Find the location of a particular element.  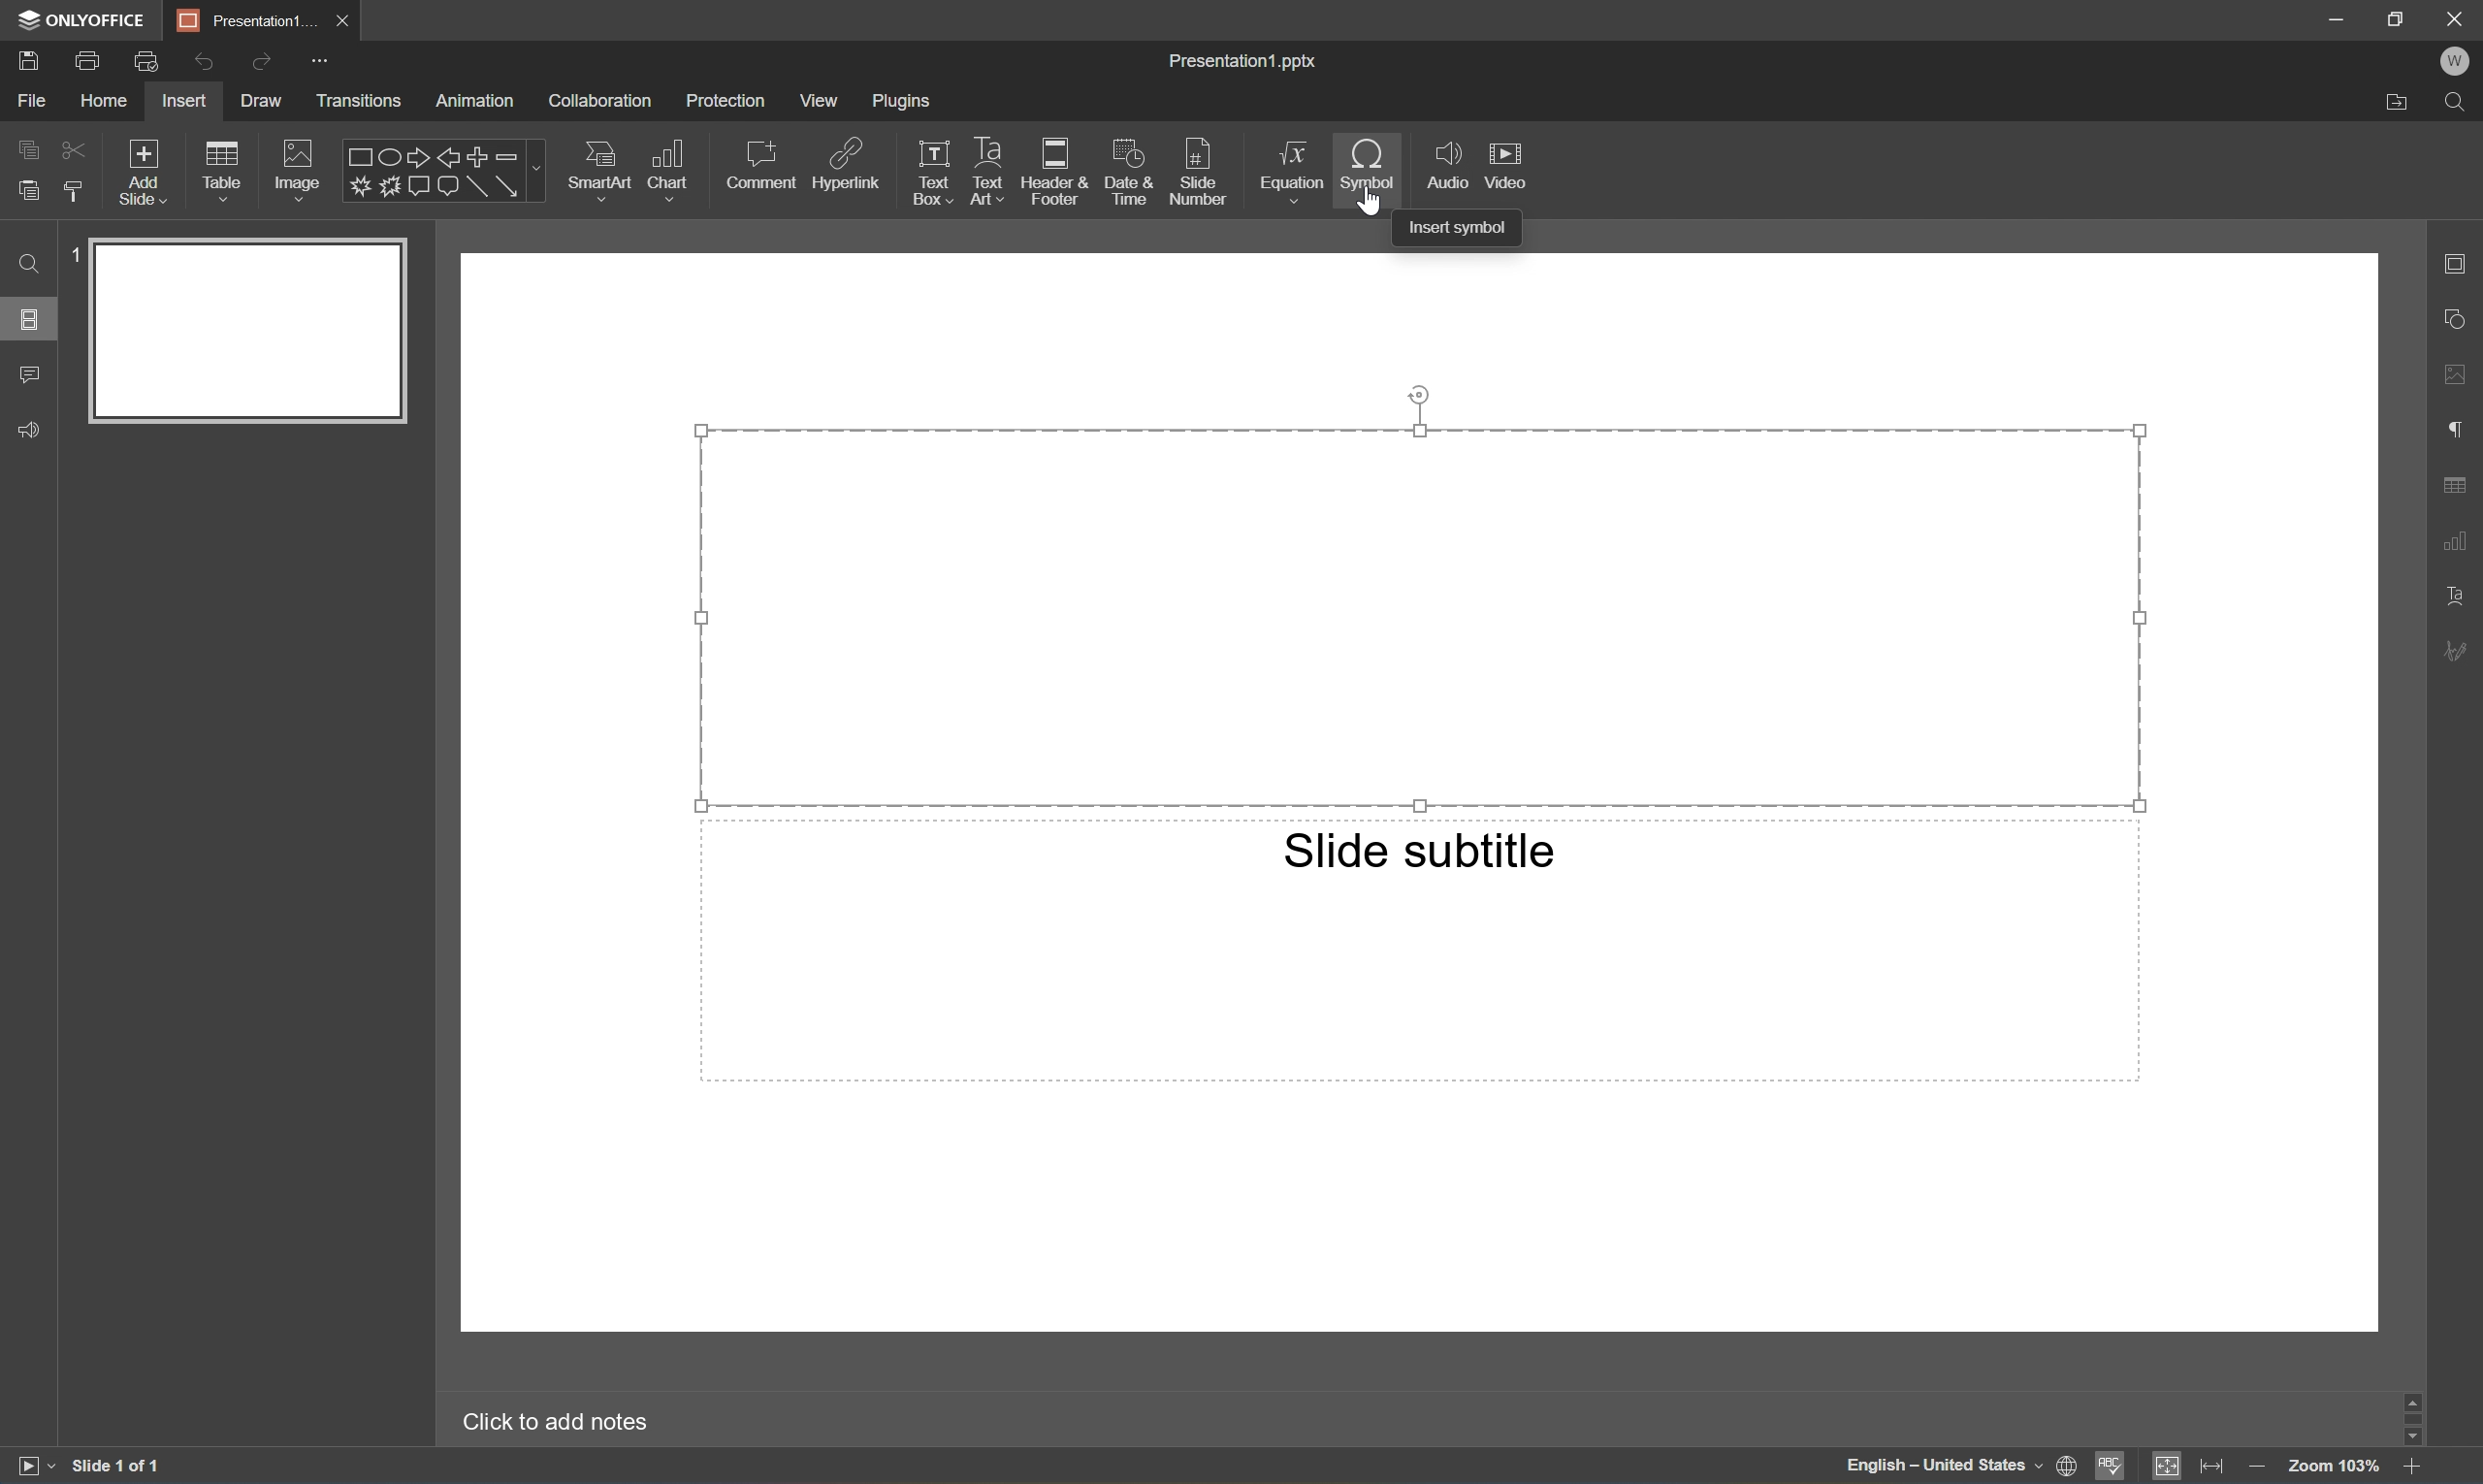

Redo is located at coordinates (258, 63).